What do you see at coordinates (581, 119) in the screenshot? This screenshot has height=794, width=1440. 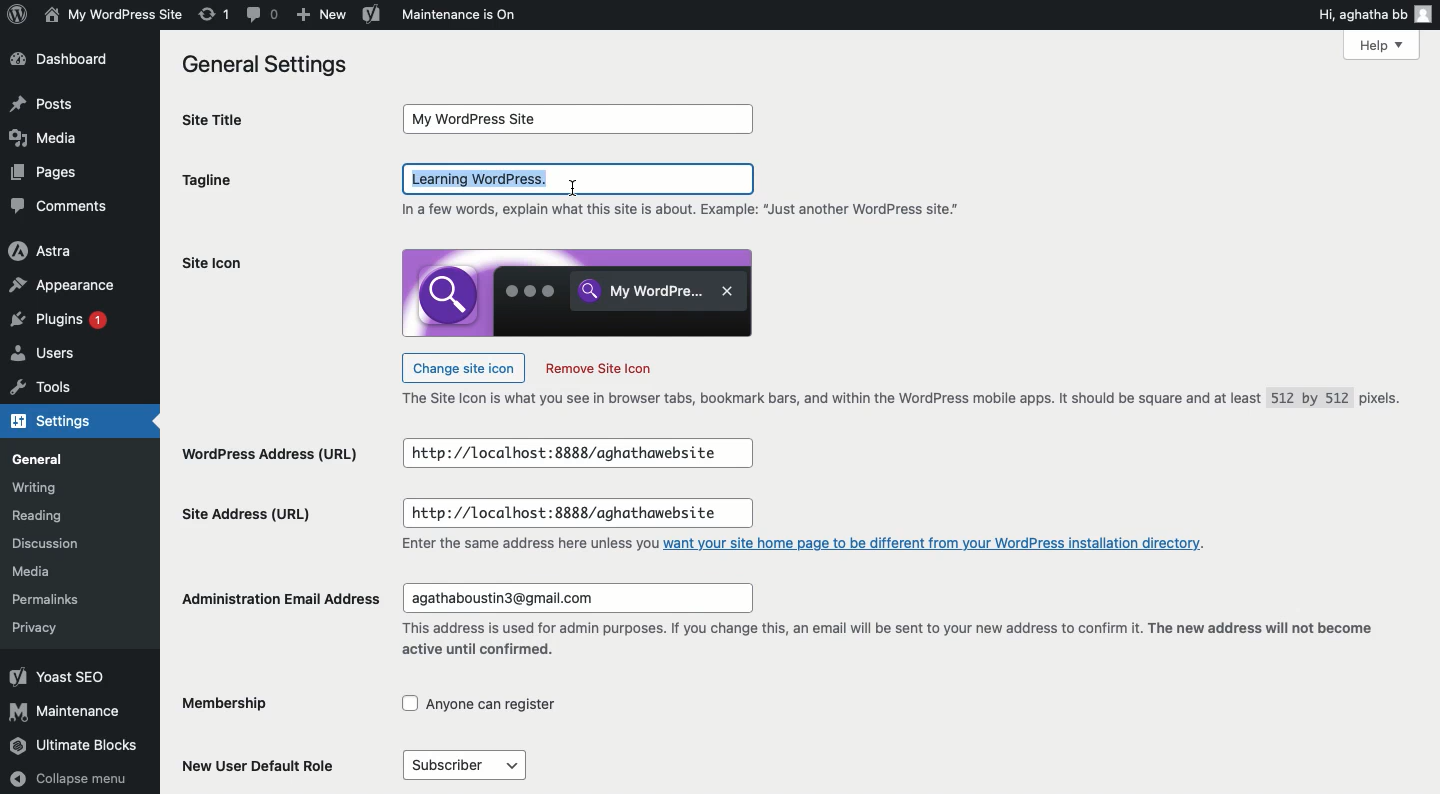 I see `input box` at bounding box center [581, 119].